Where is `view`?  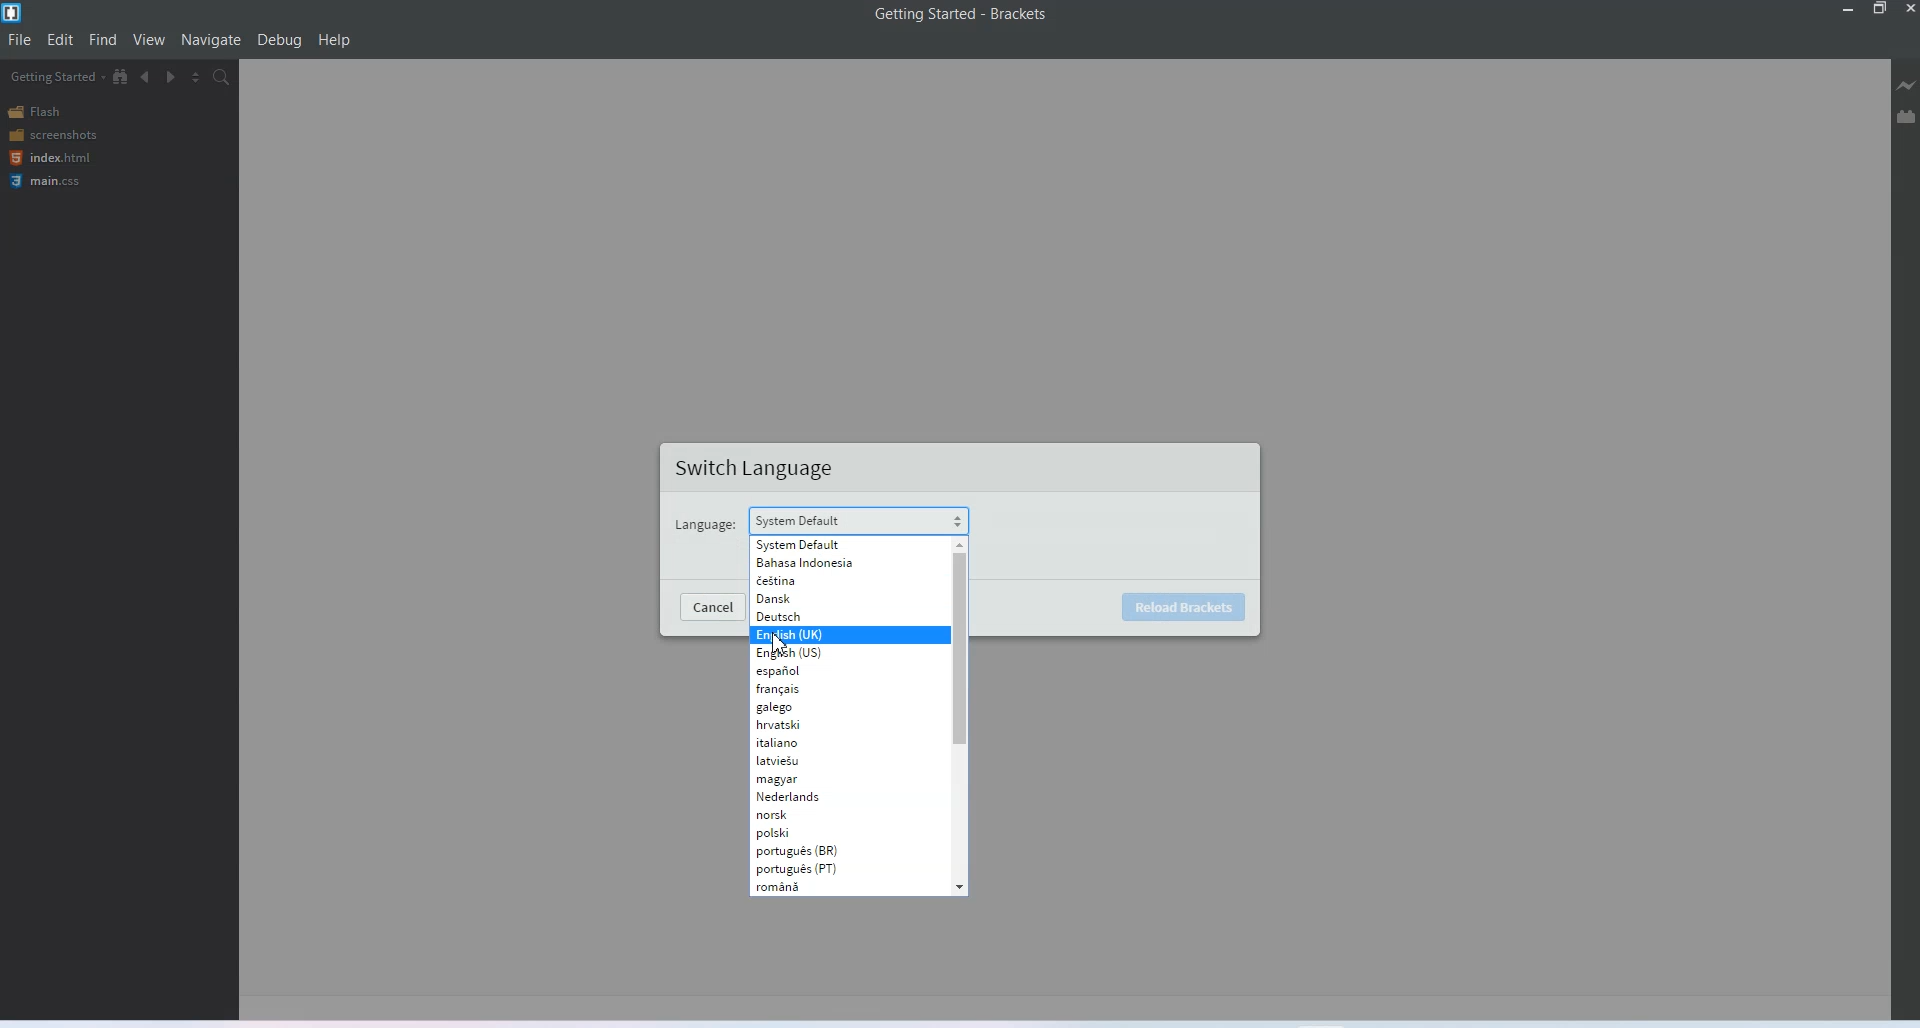
view is located at coordinates (150, 39).